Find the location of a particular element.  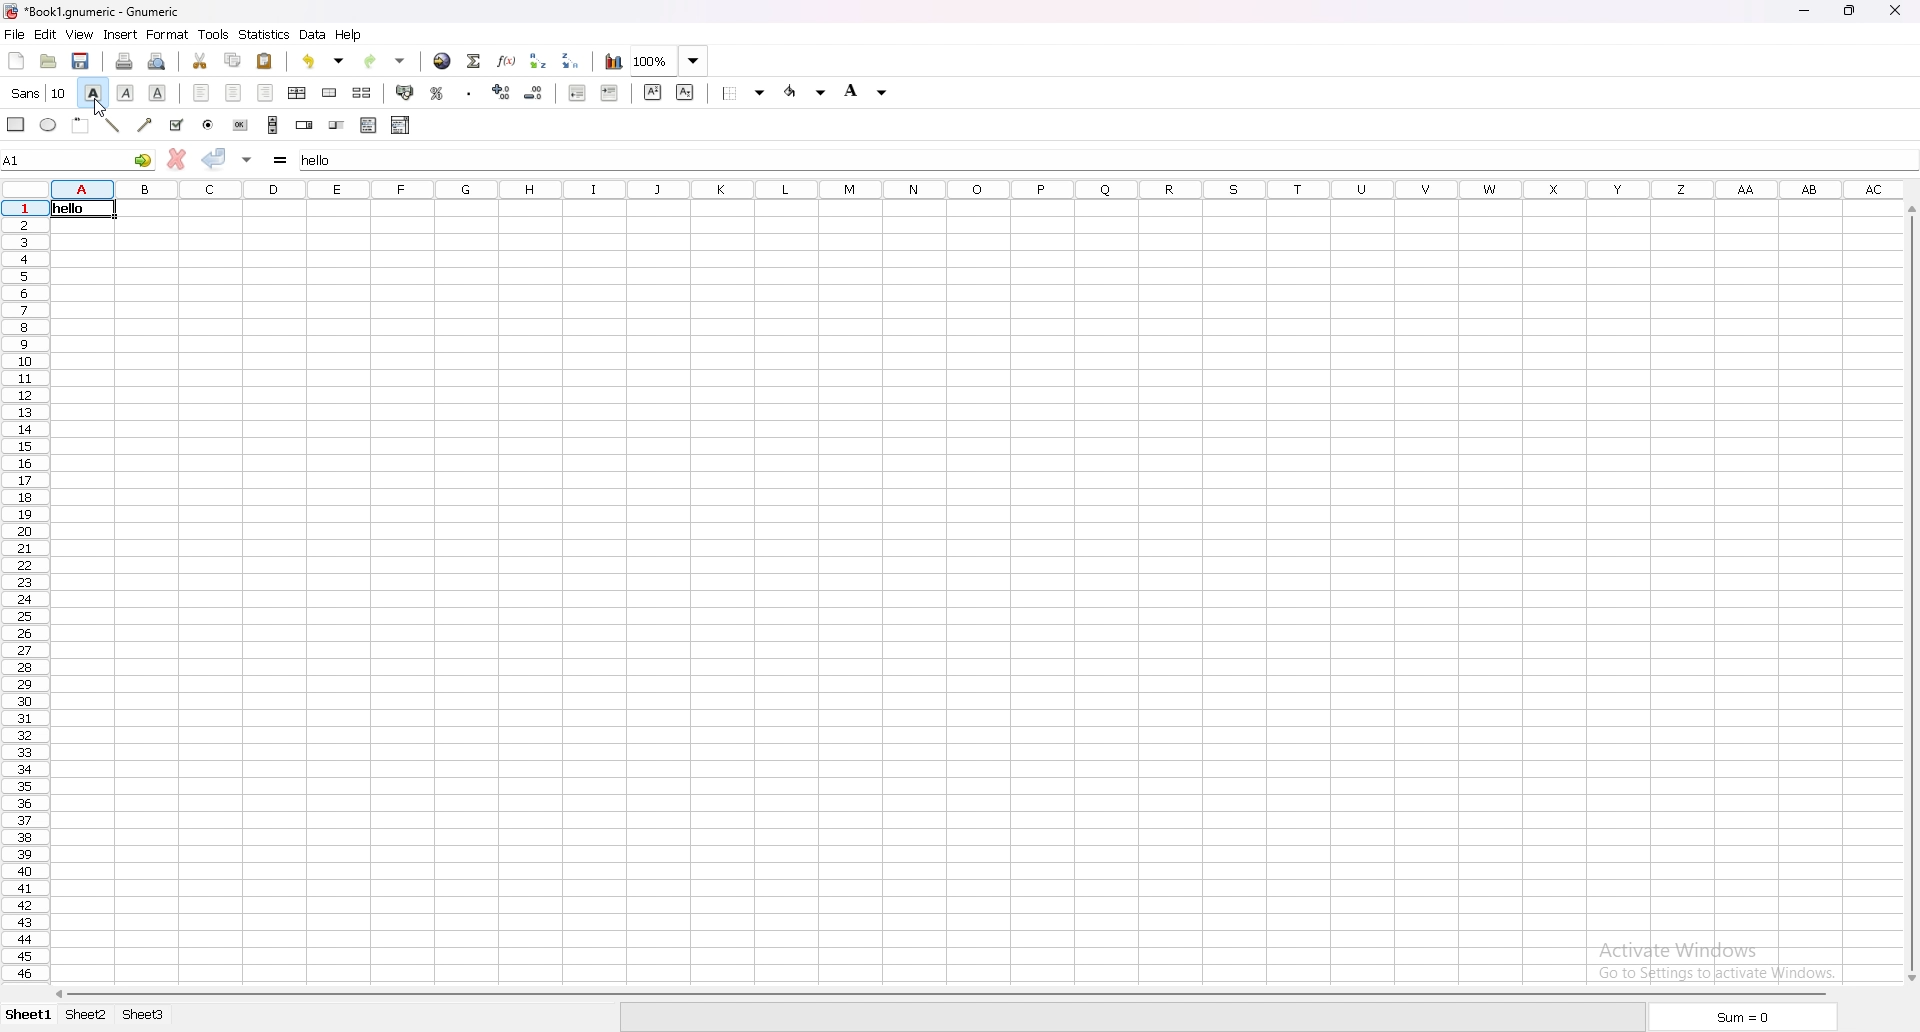

line is located at coordinates (113, 125).